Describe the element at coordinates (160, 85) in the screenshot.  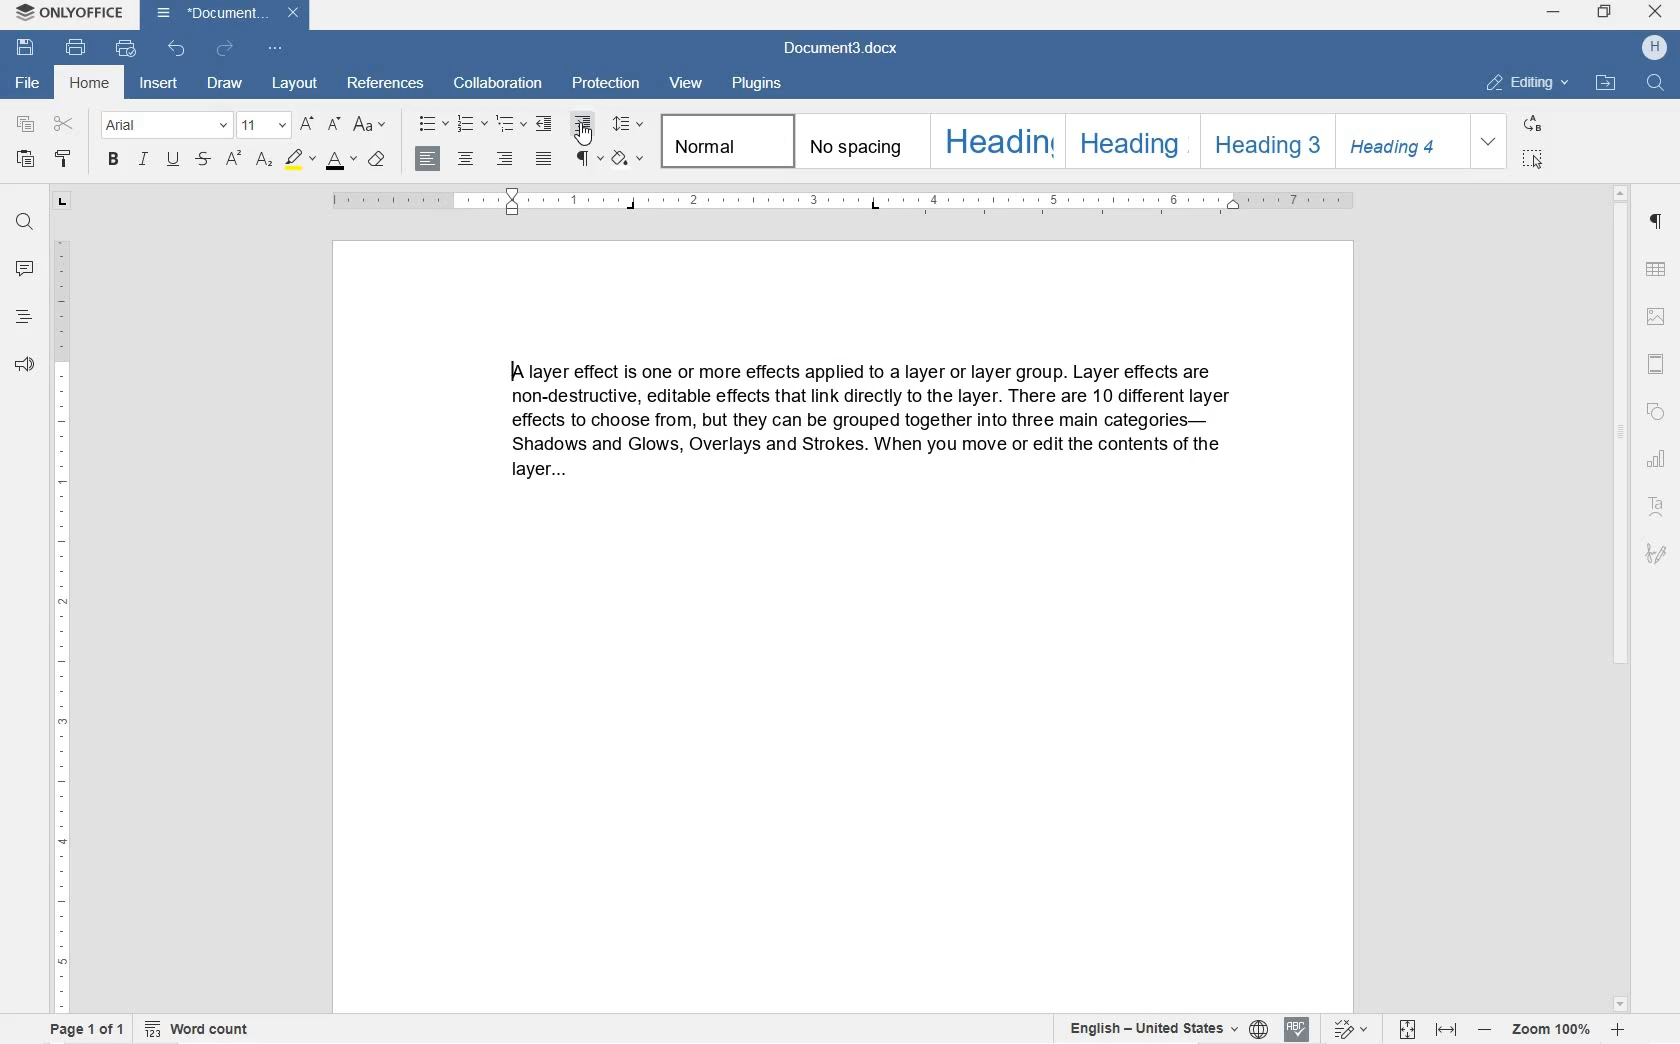
I see `INSERT` at that location.